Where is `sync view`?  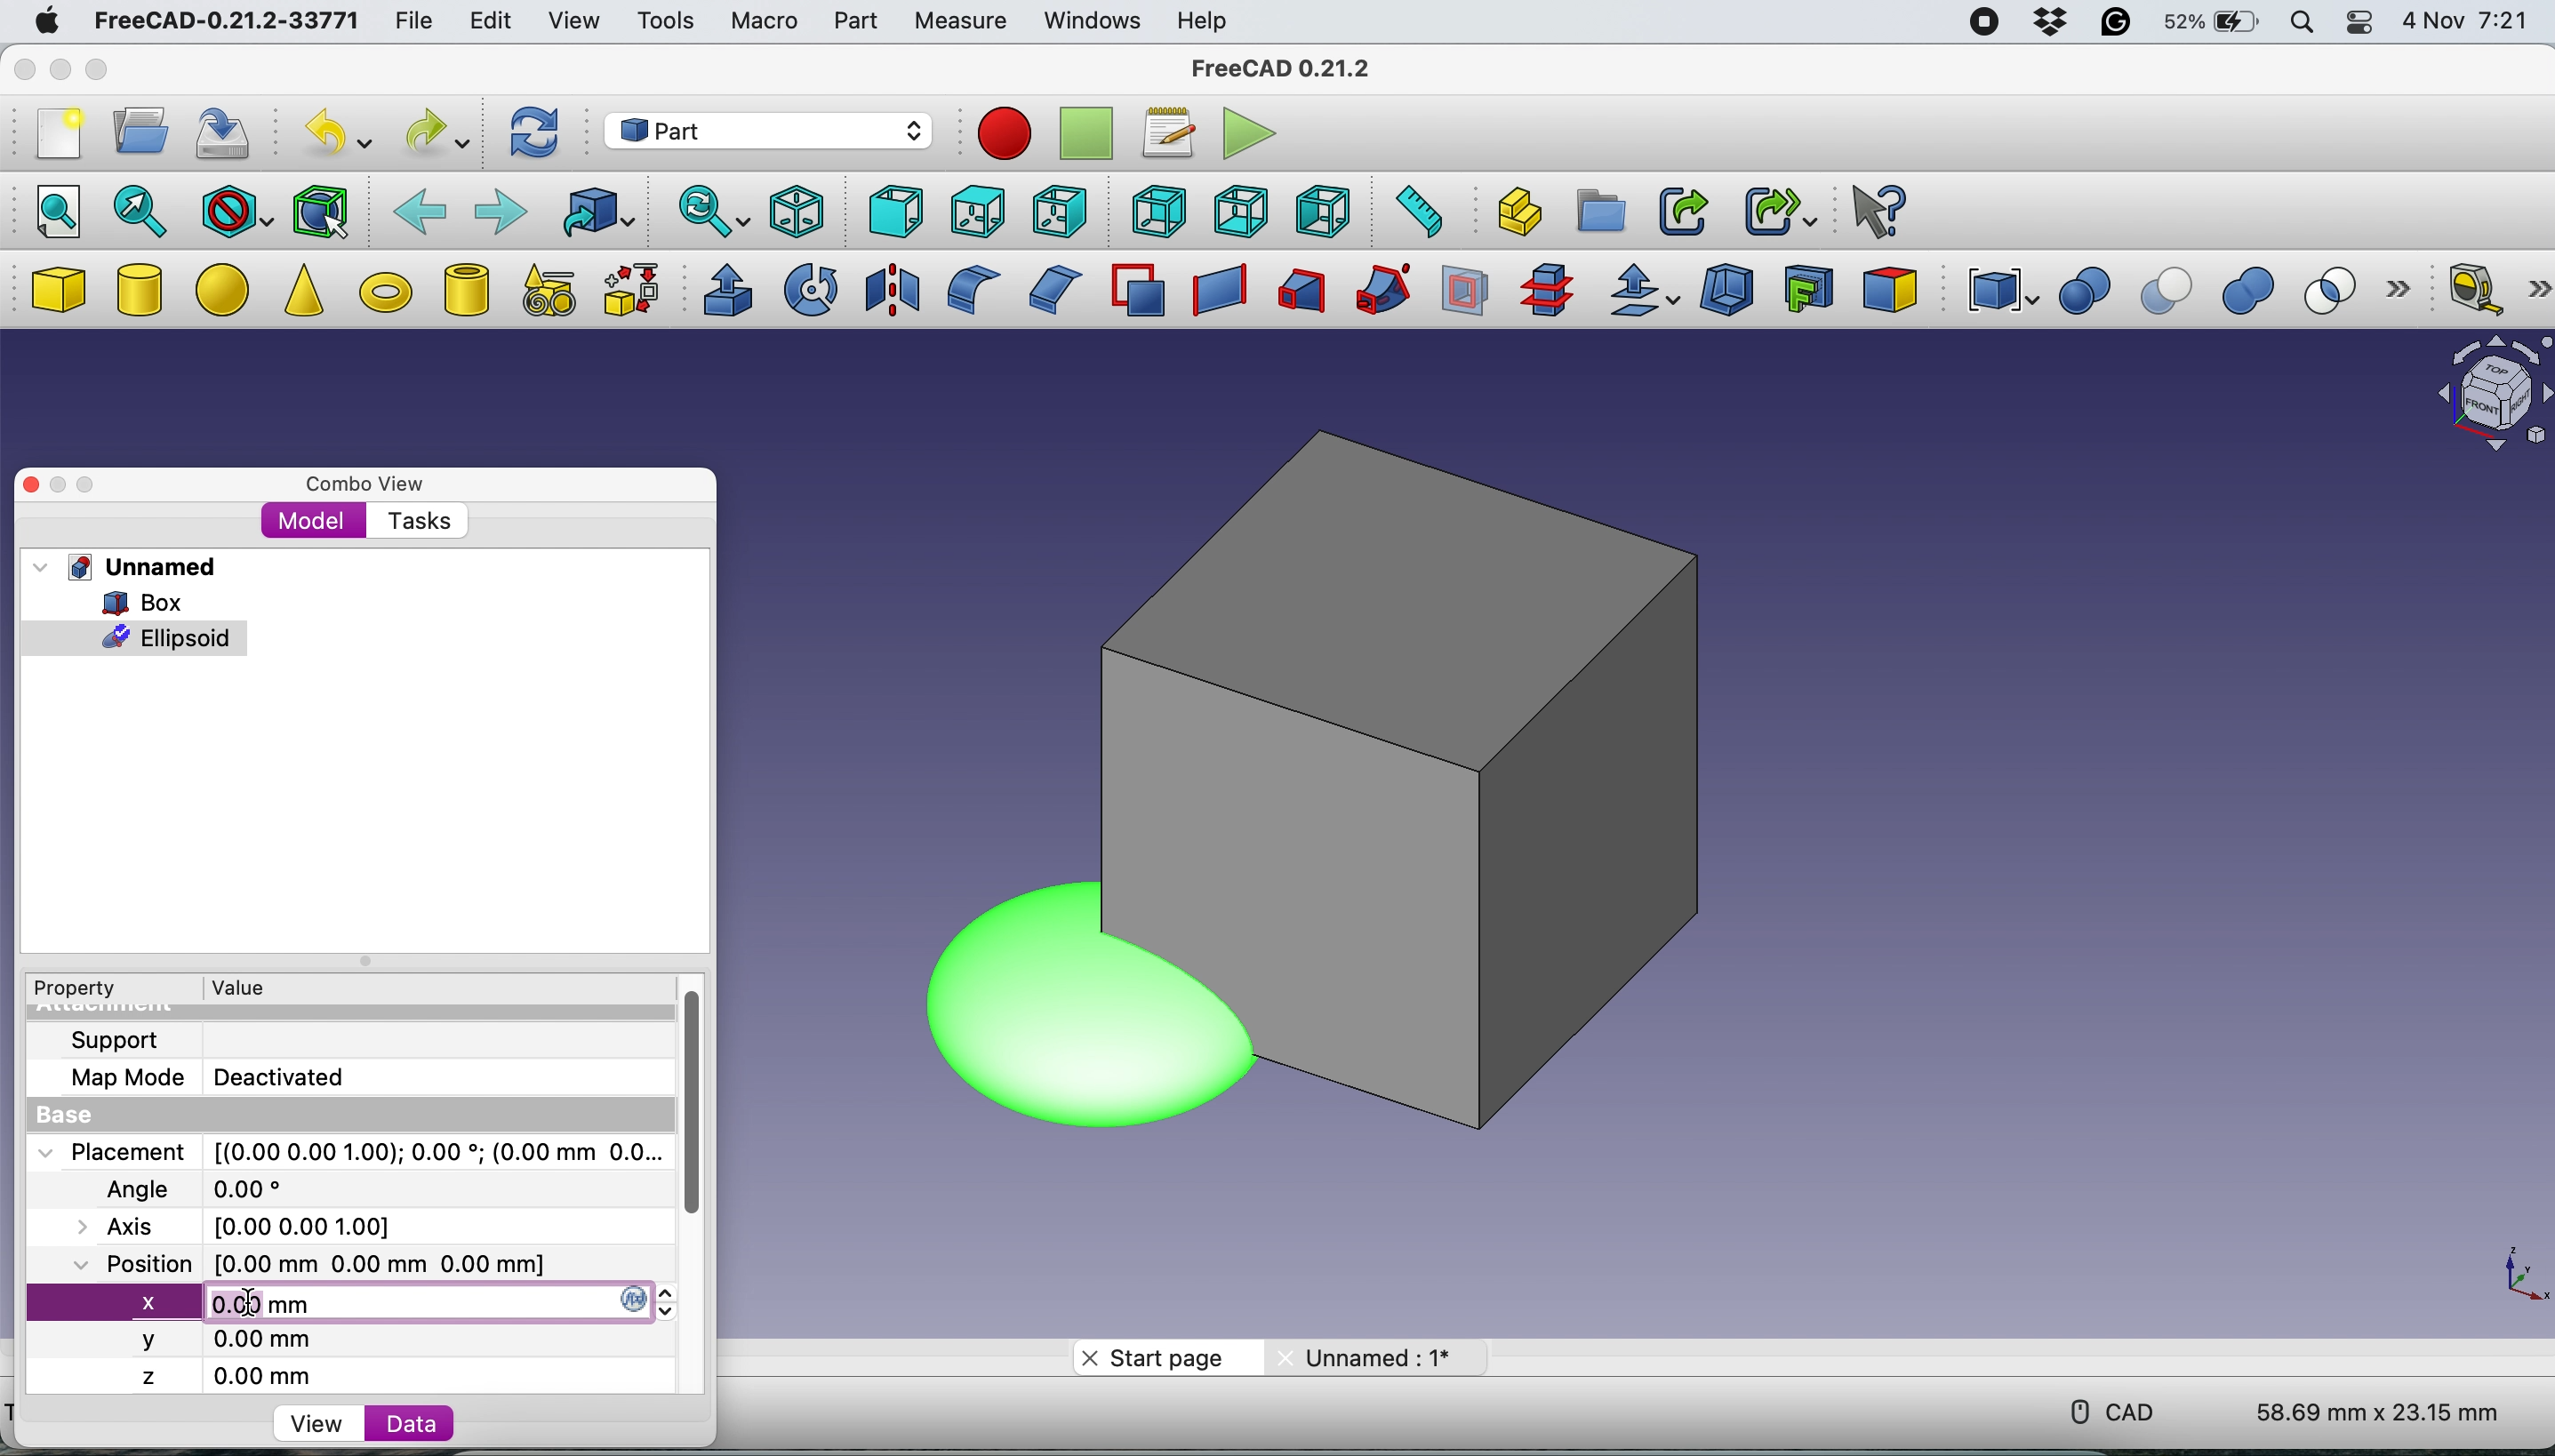 sync view is located at coordinates (709, 214).